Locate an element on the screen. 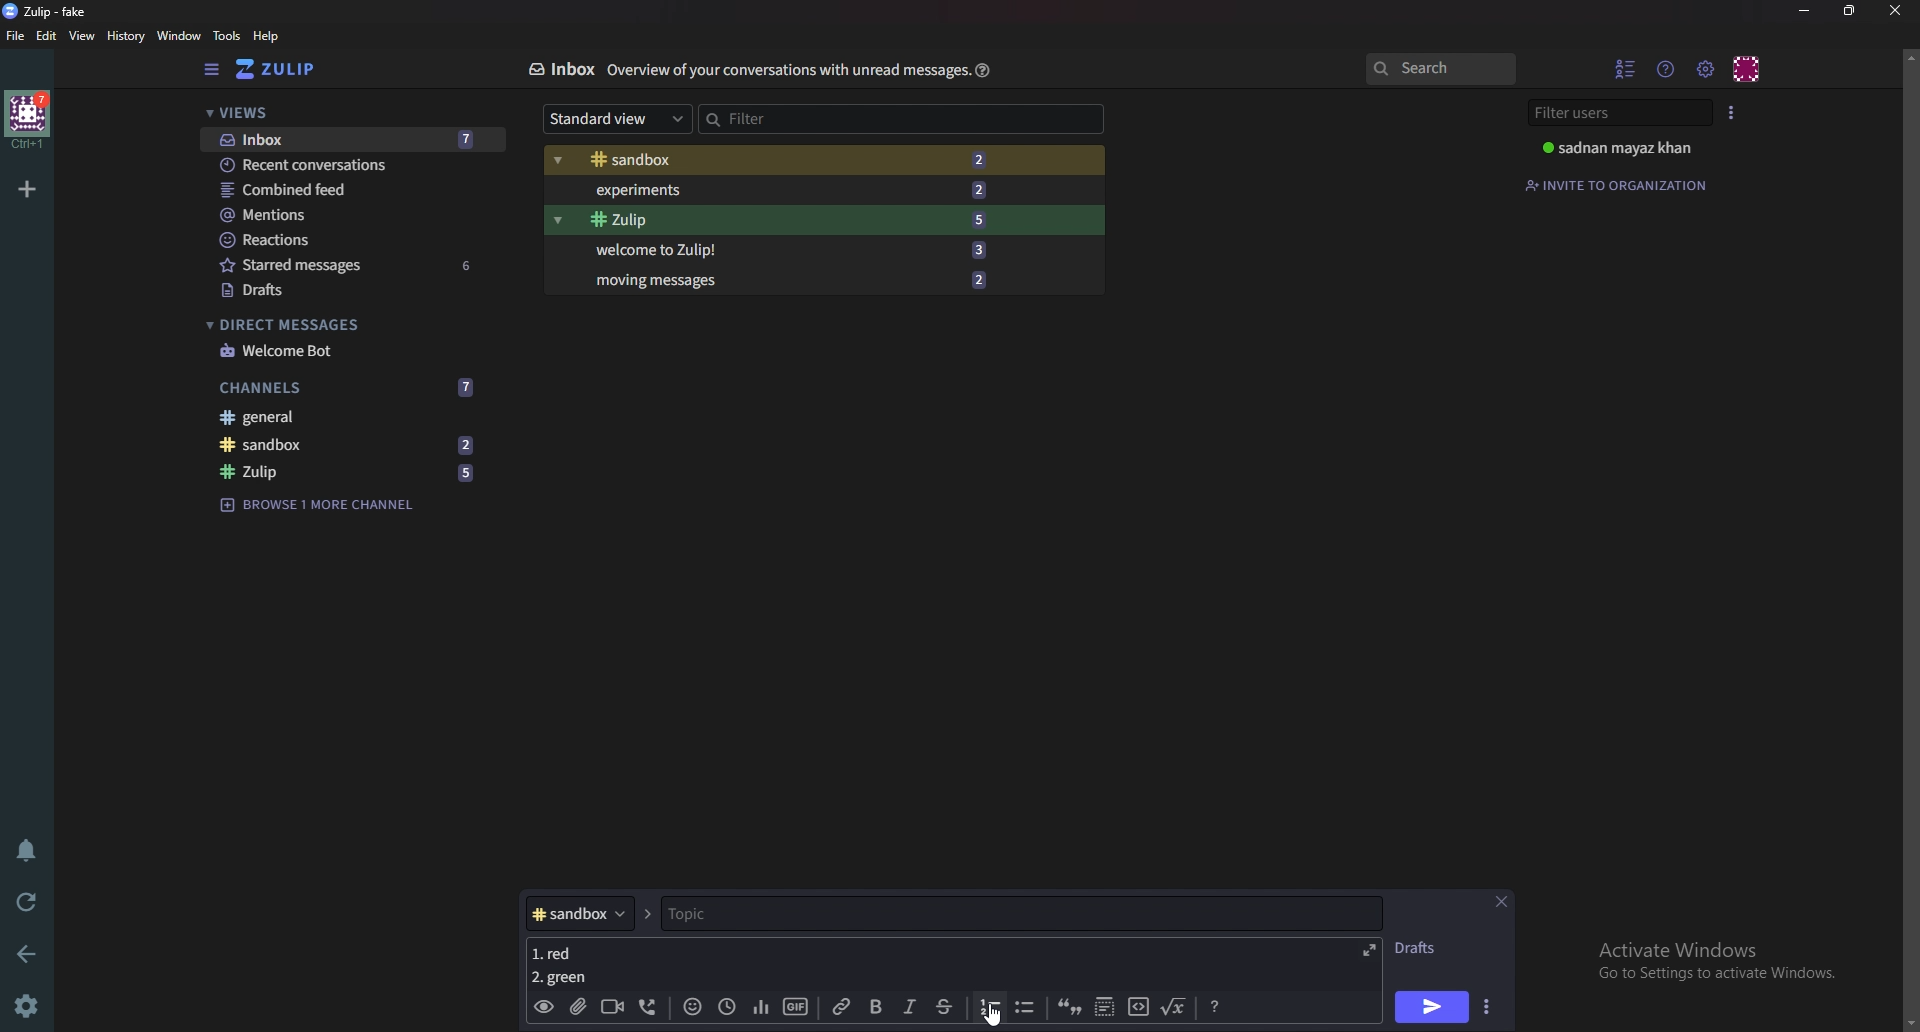 Image resolution: width=1920 pixels, height=1032 pixels. Tools is located at coordinates (226, 35).